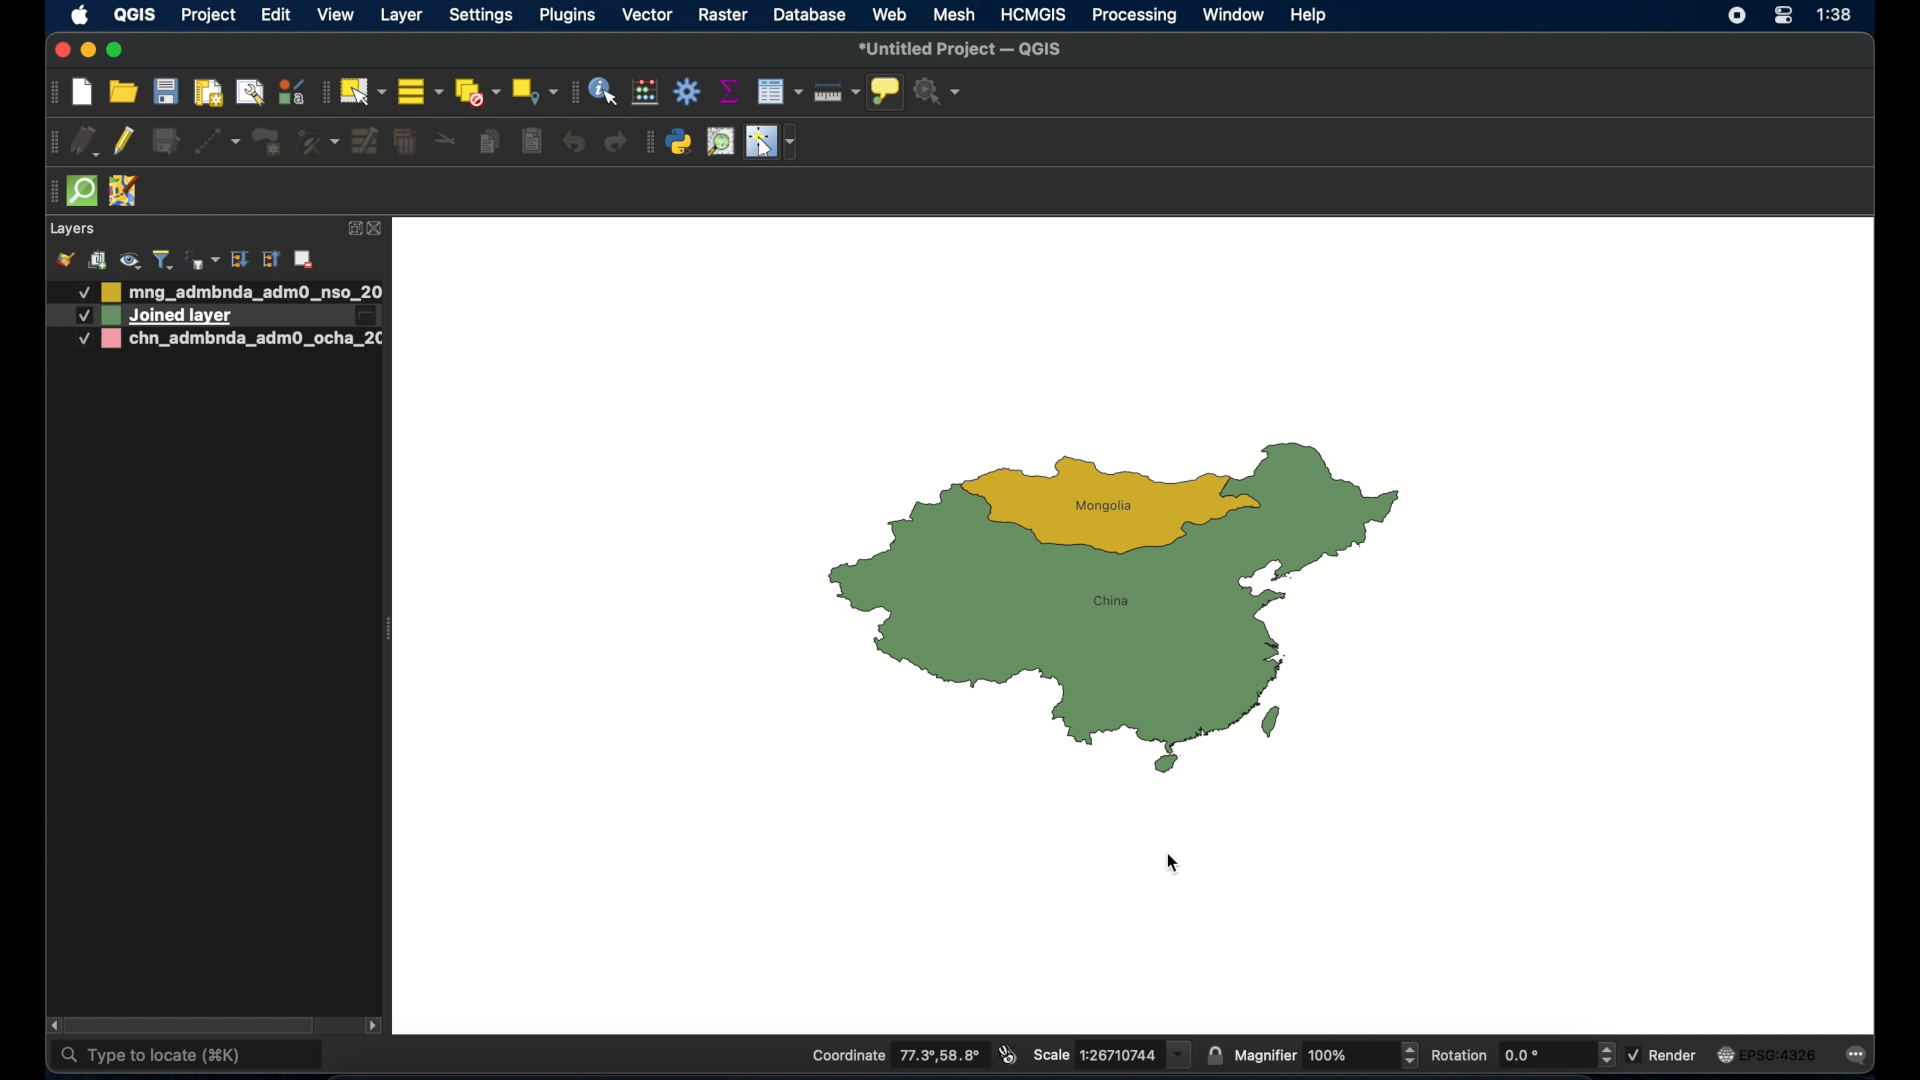 The image size is (1920, 1080). What do you see at coordinates (195, 1024) in the screenshot?
I see `scroll box` at bounding box center [195, 1024].